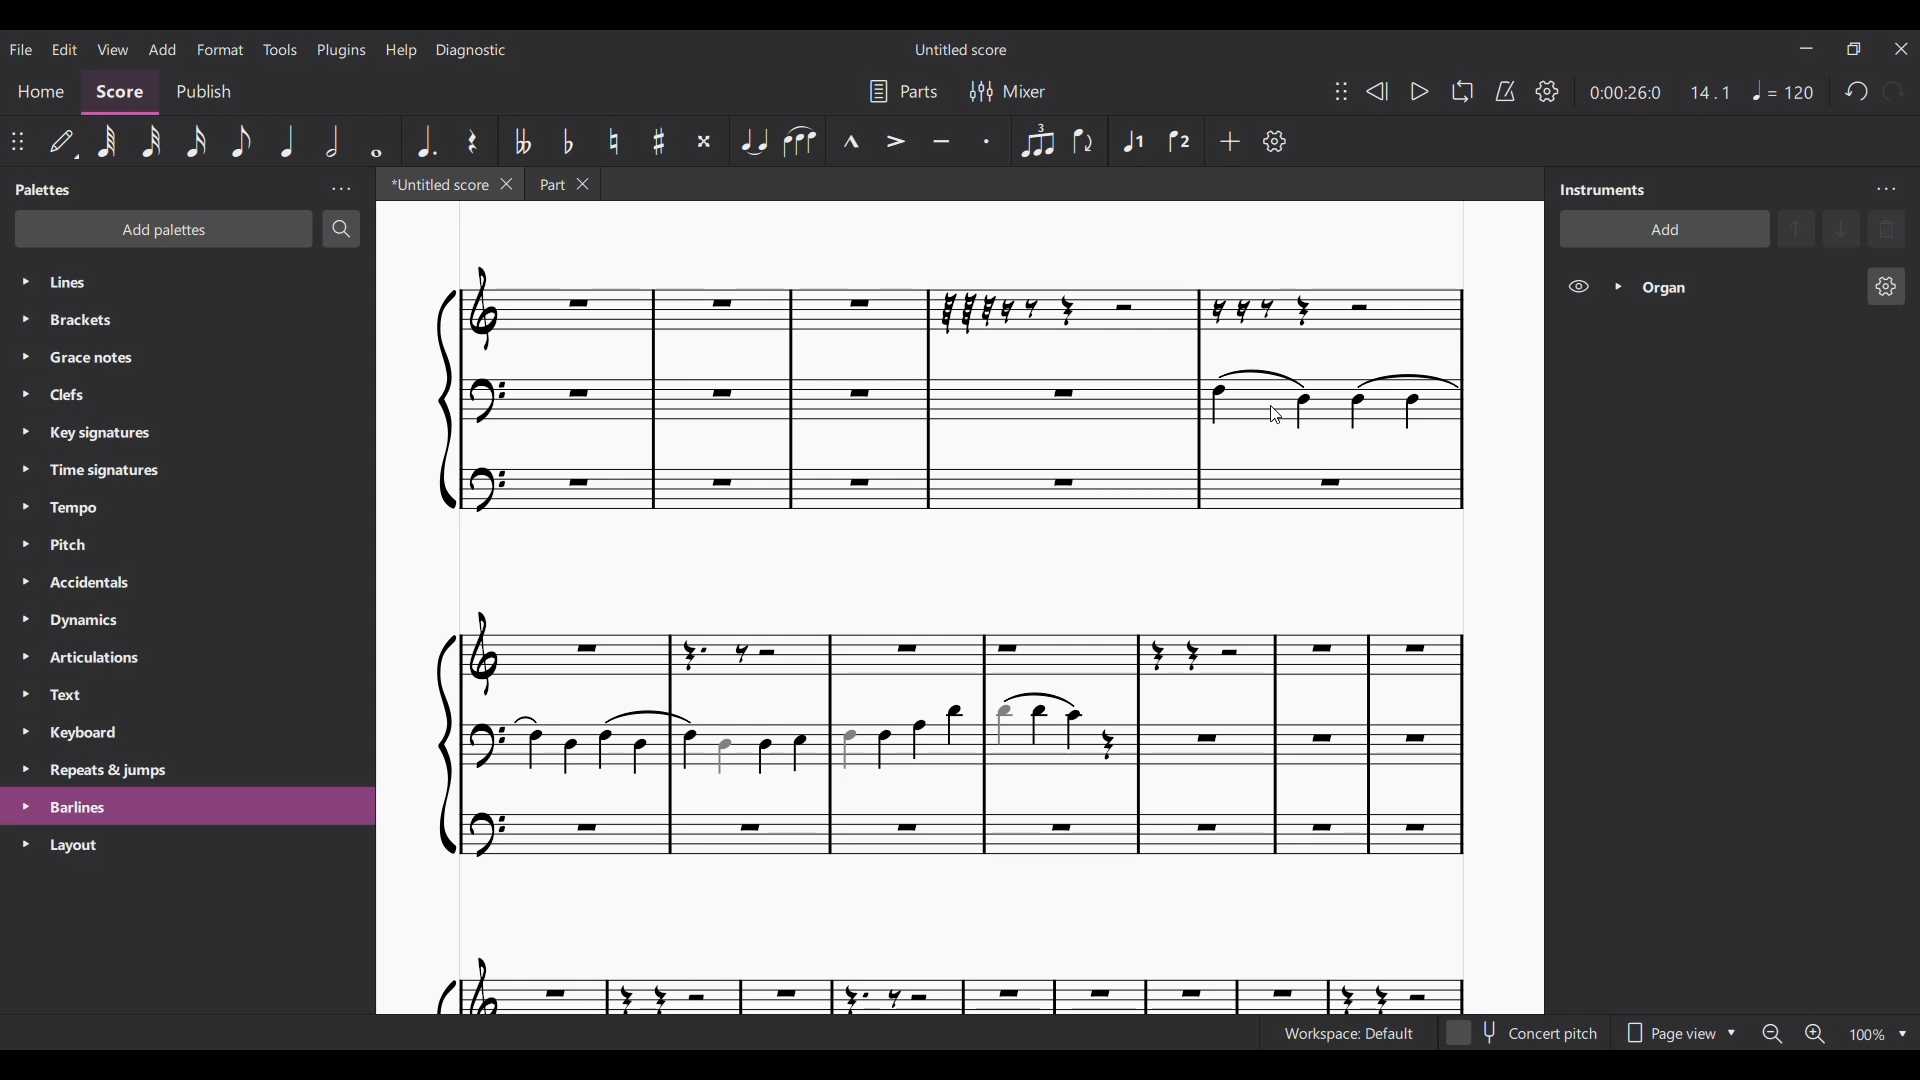  Describe the element at coordinates (960, 49) in the screenshot. I see `Score title` at that location.